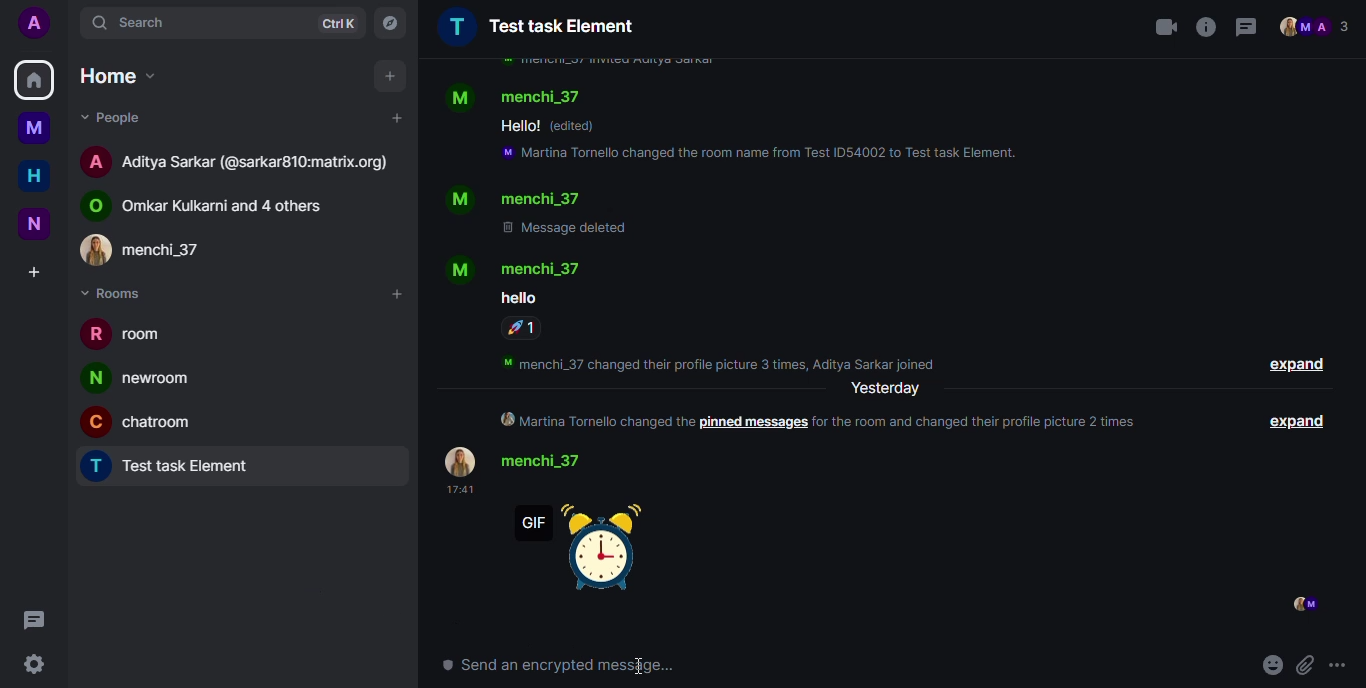 This screenshot has height=688, width=1366. What do you see at coordinates (595, 422) in the screenshot?
I see `Martina Tornello changed` at bounding box center [595, 422].